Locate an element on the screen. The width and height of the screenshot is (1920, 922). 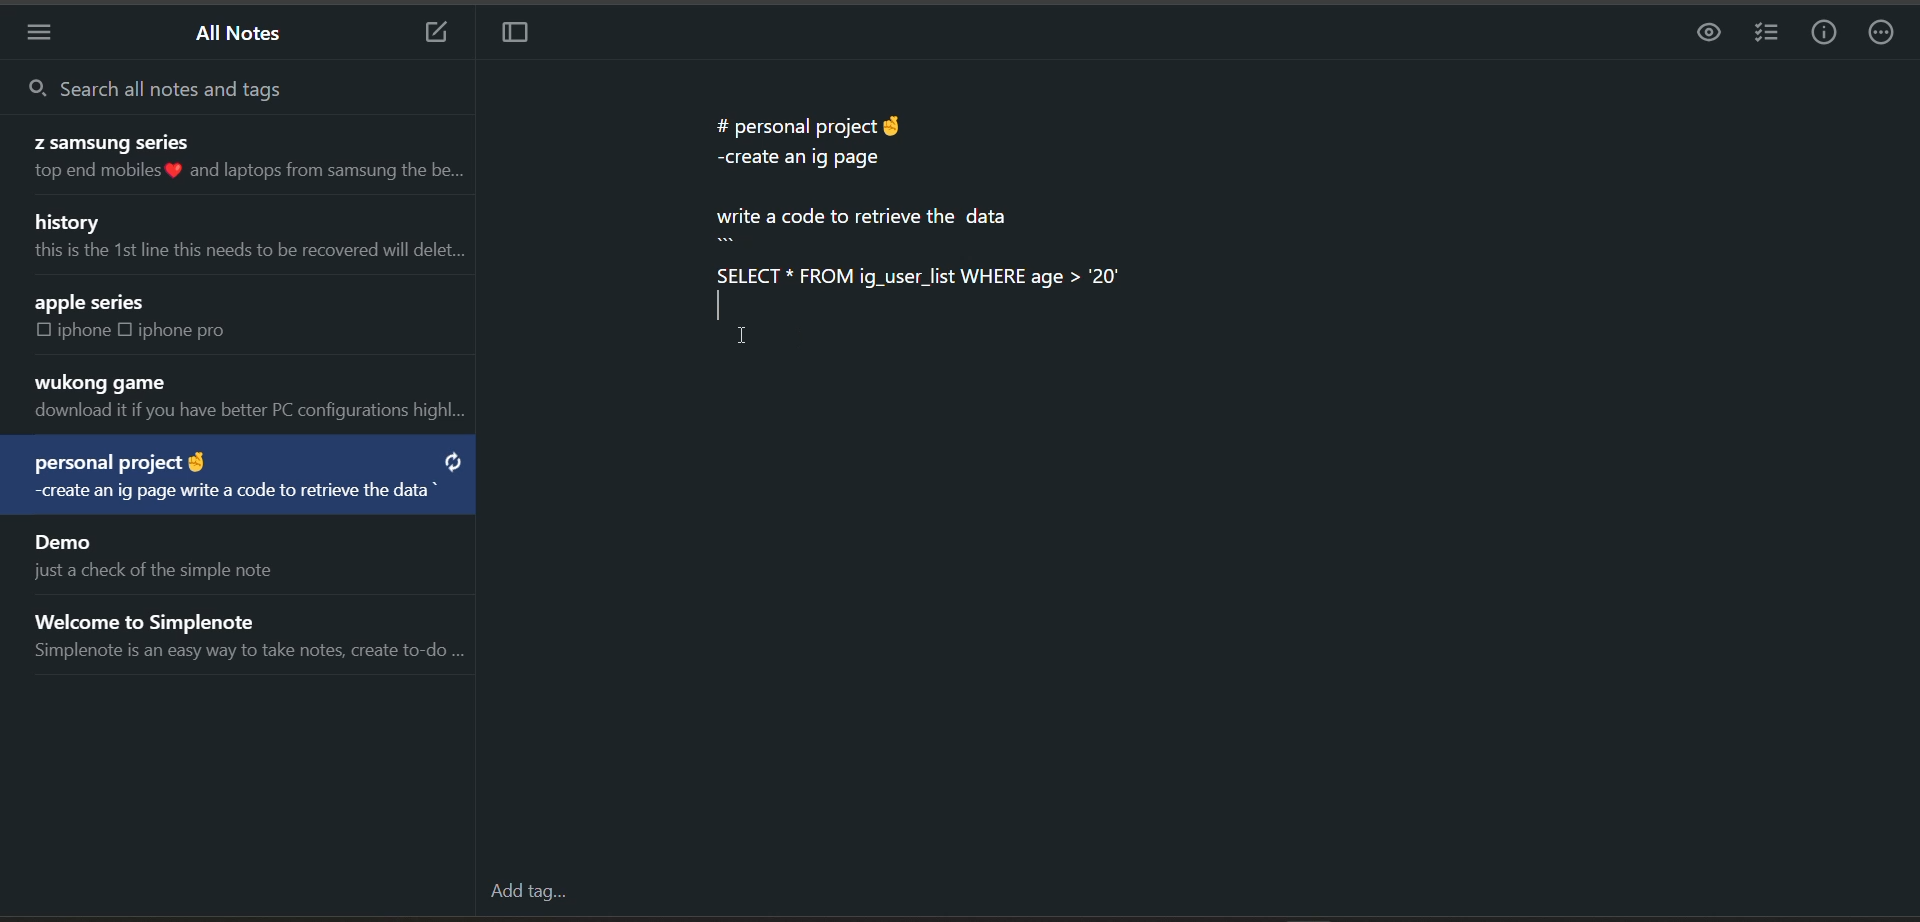
preview is located at coordinates (1705, 34).